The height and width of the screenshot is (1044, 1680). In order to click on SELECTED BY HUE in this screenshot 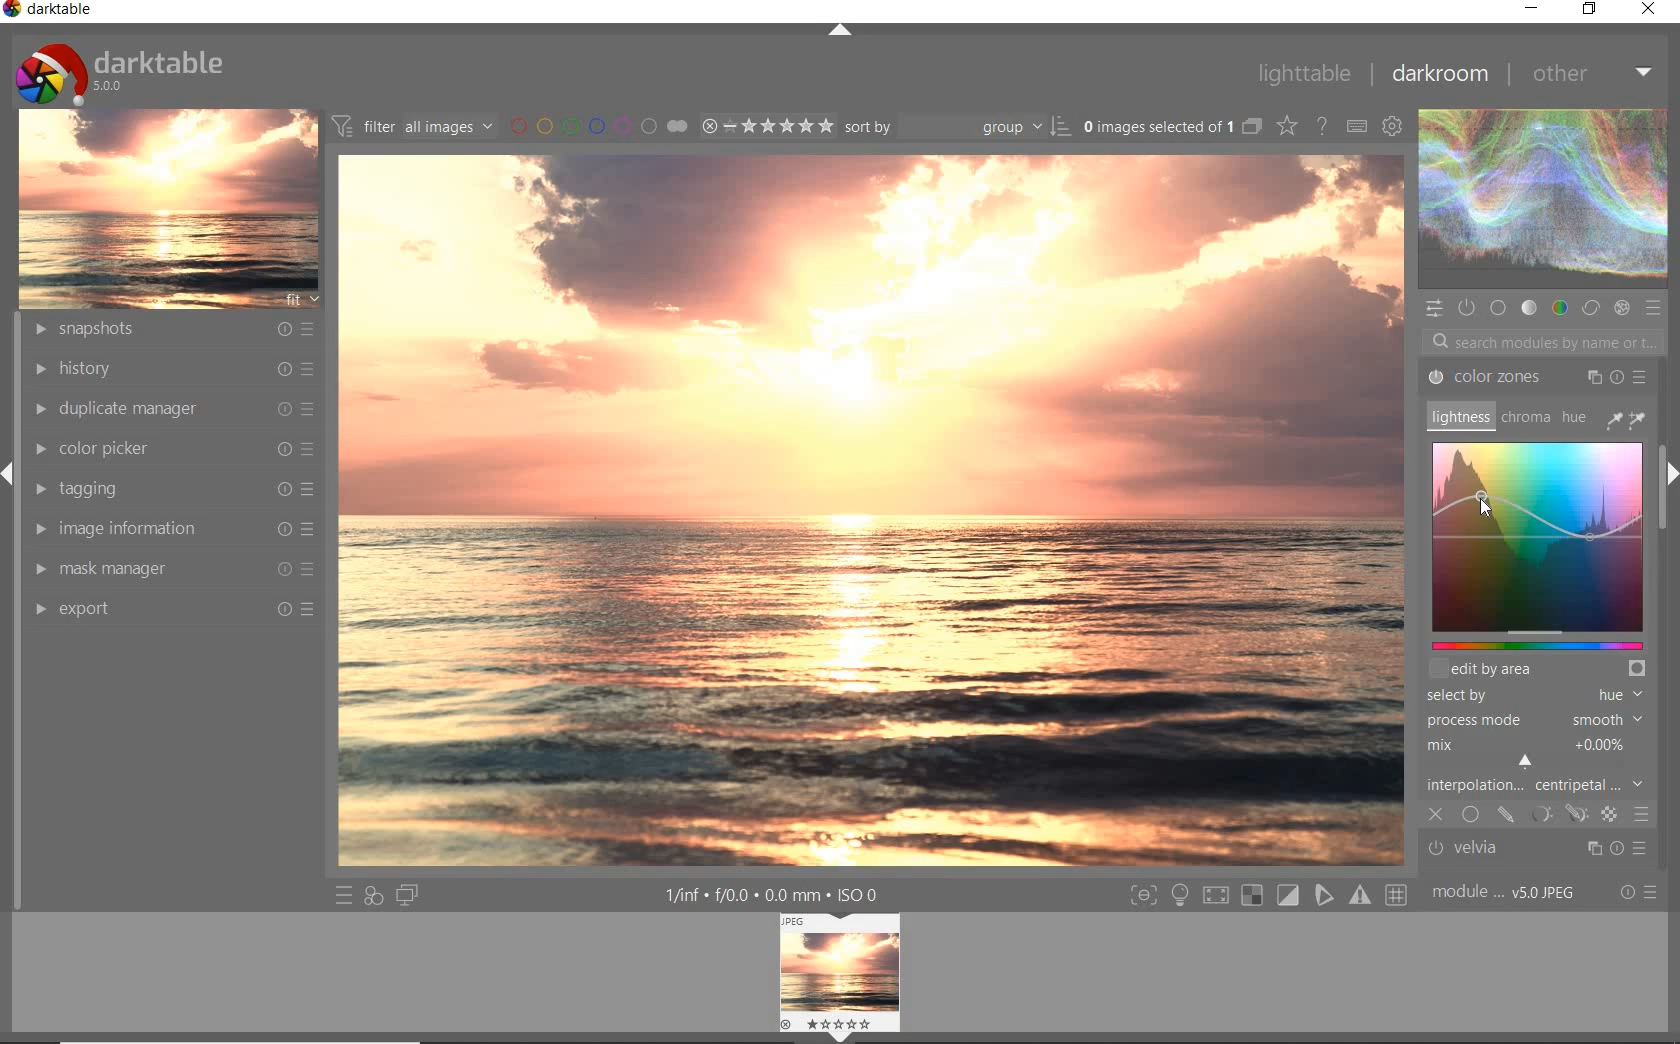, I will do `click(1535, 695)`.